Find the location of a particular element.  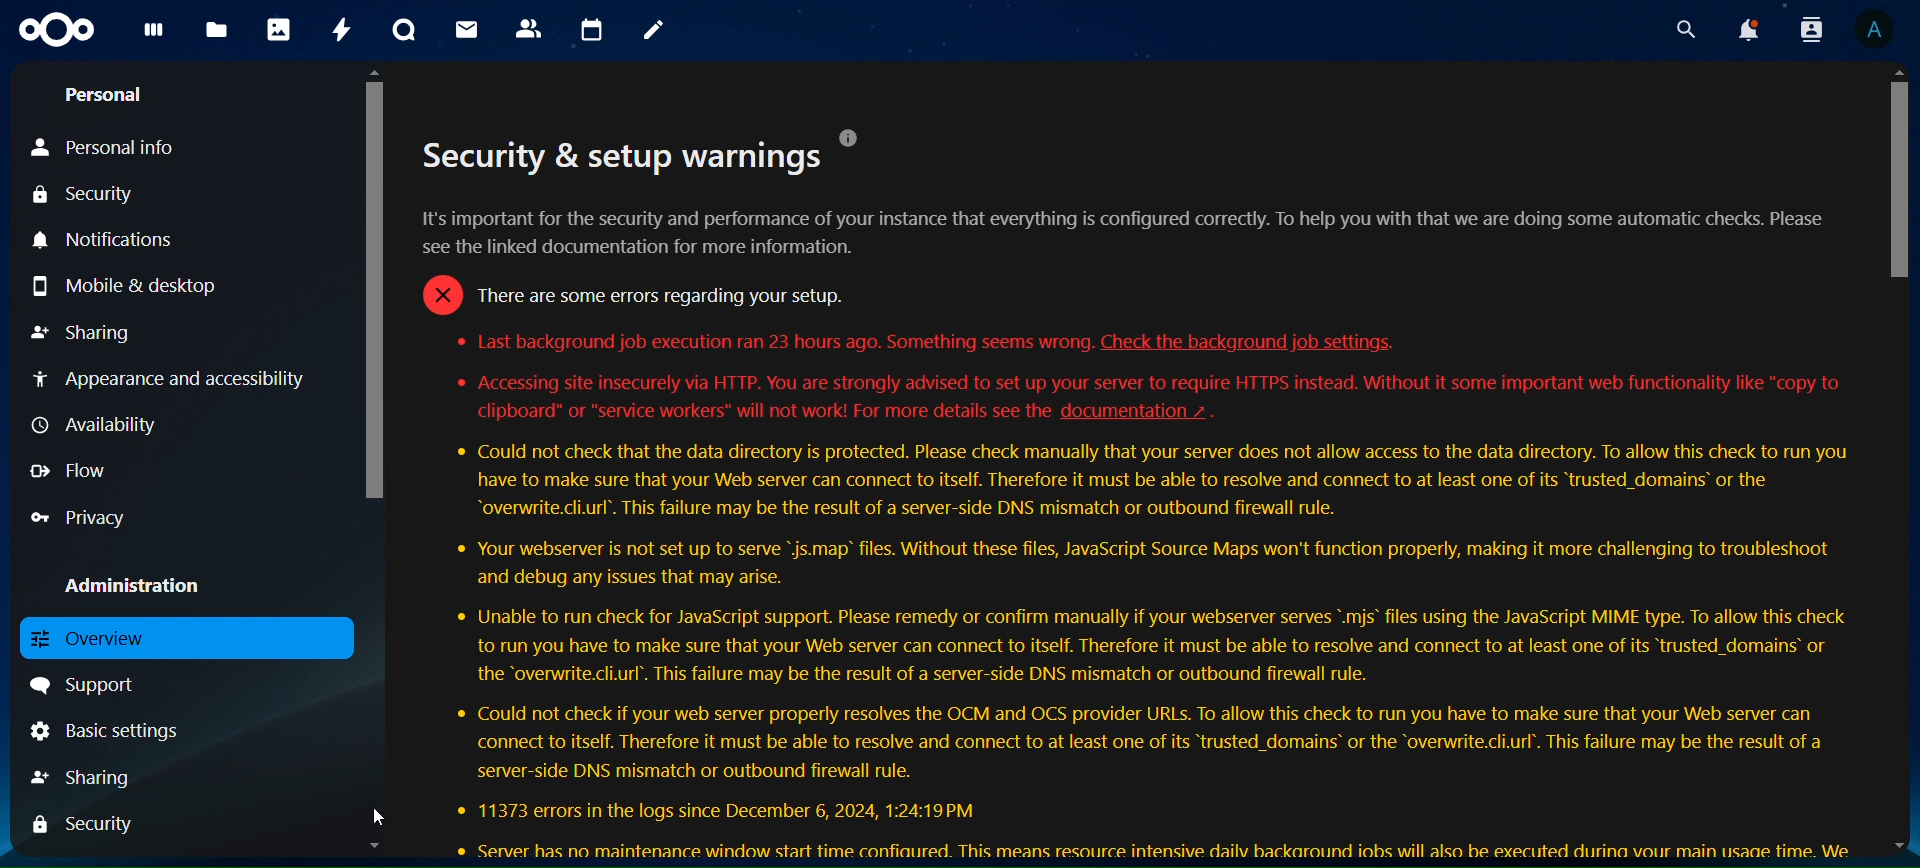

sharing is located at coordinates (80, 334).